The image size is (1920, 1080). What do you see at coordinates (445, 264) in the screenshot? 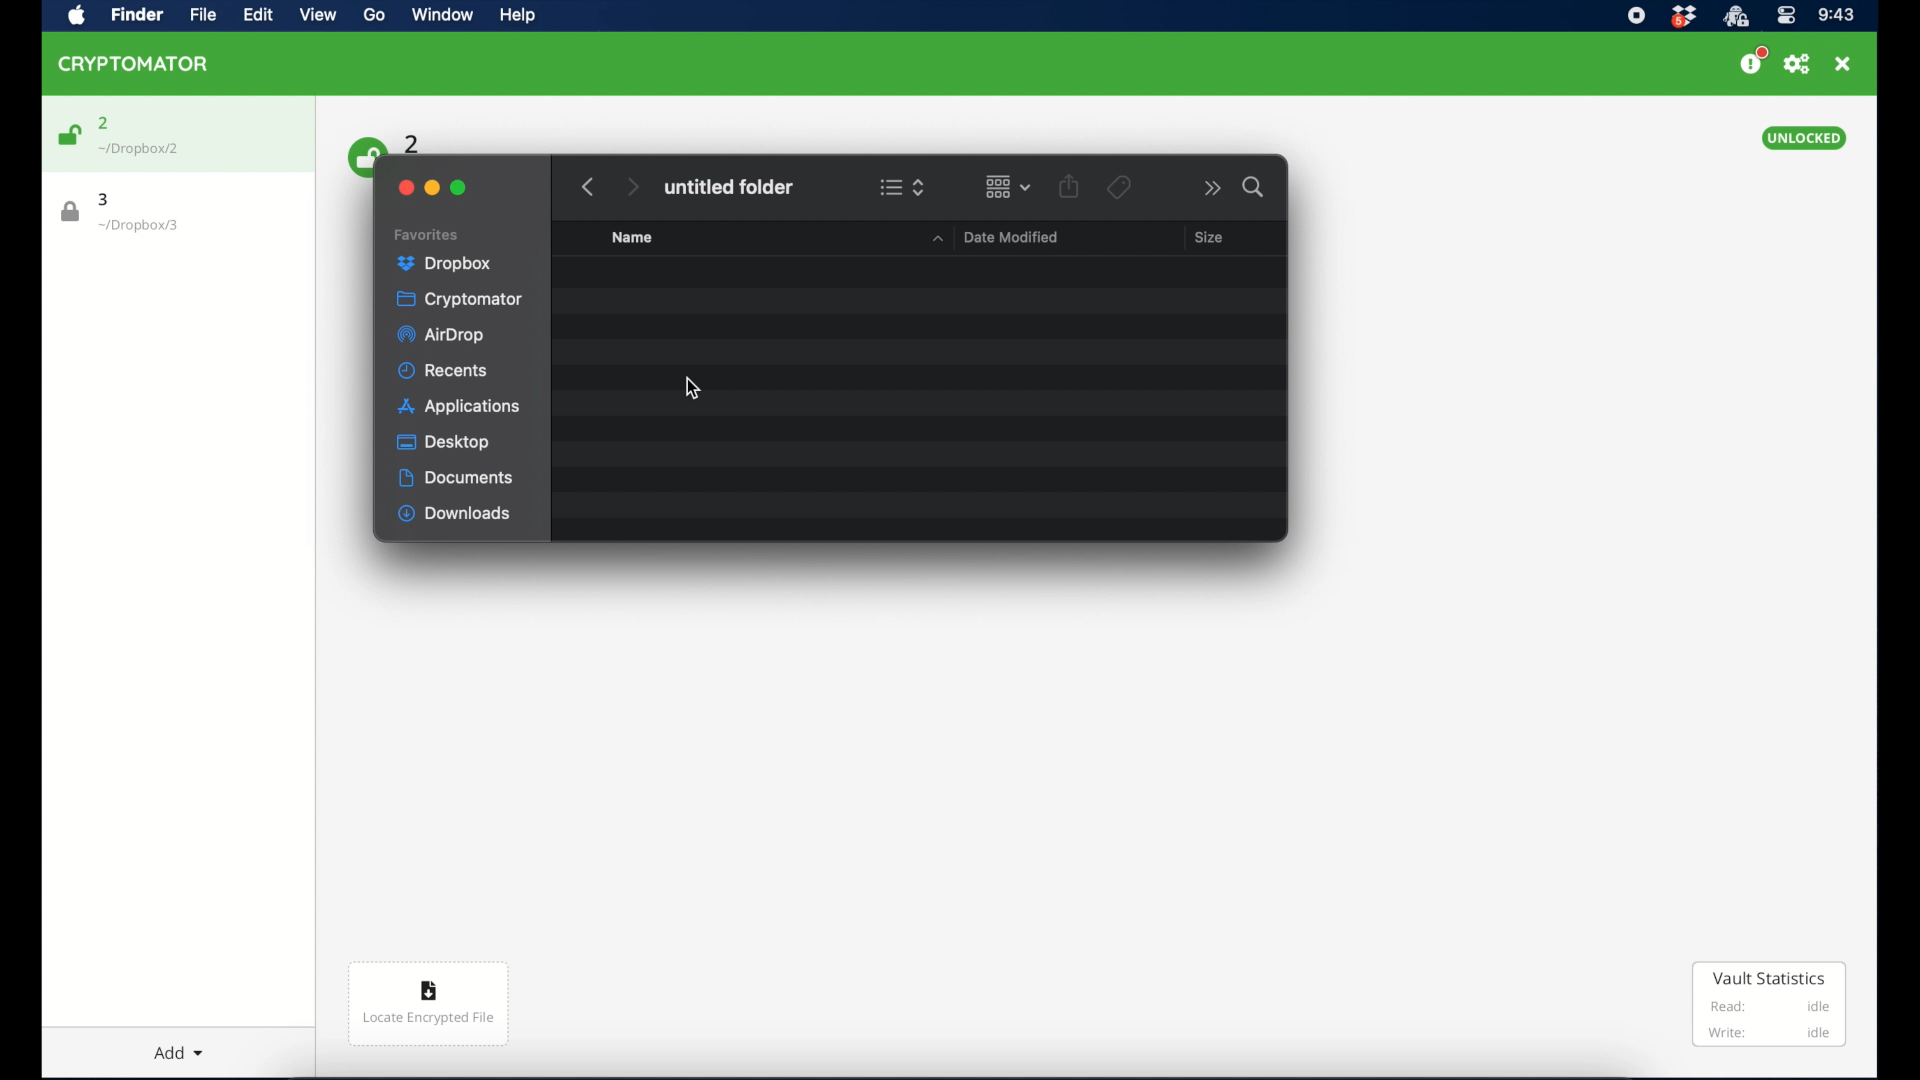
I see `dropbox` at bounding box center [445, 264].